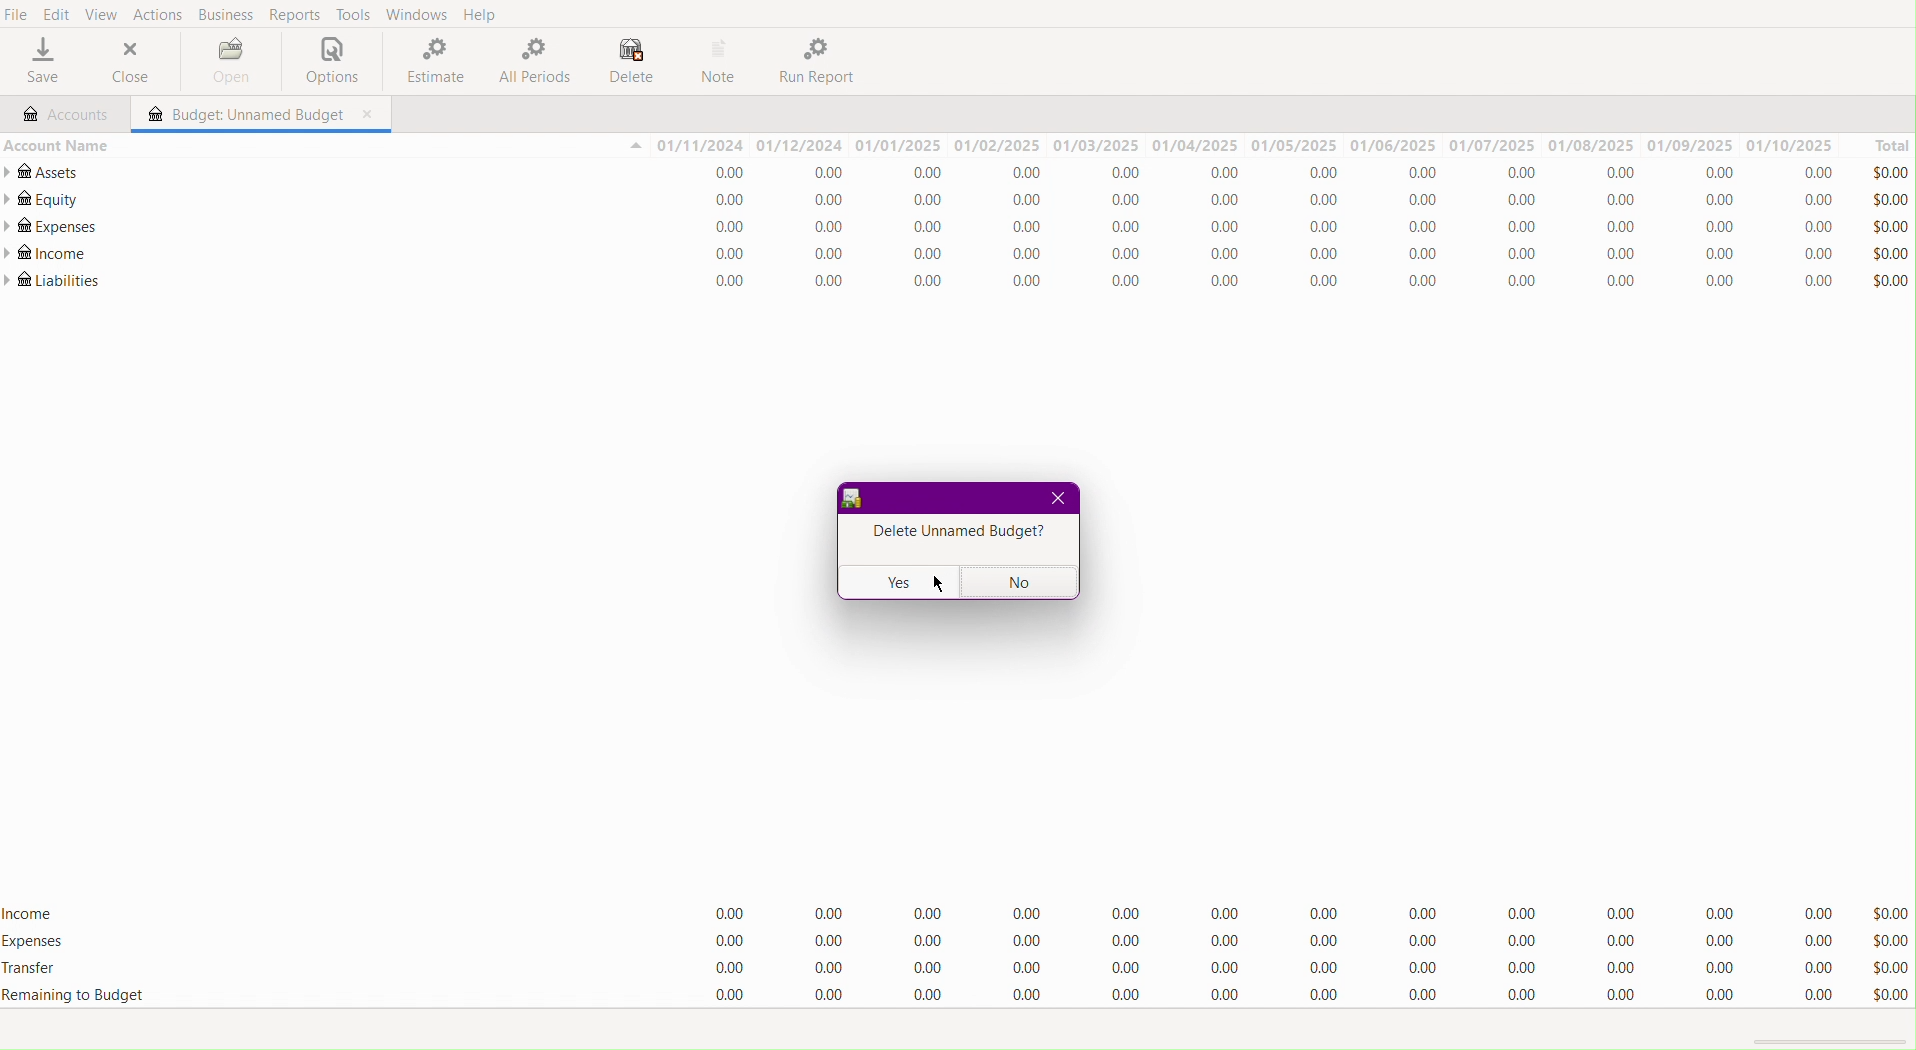  Describe the element at coordinates (853, 500) in the screenshot. I see `icon` at that location.